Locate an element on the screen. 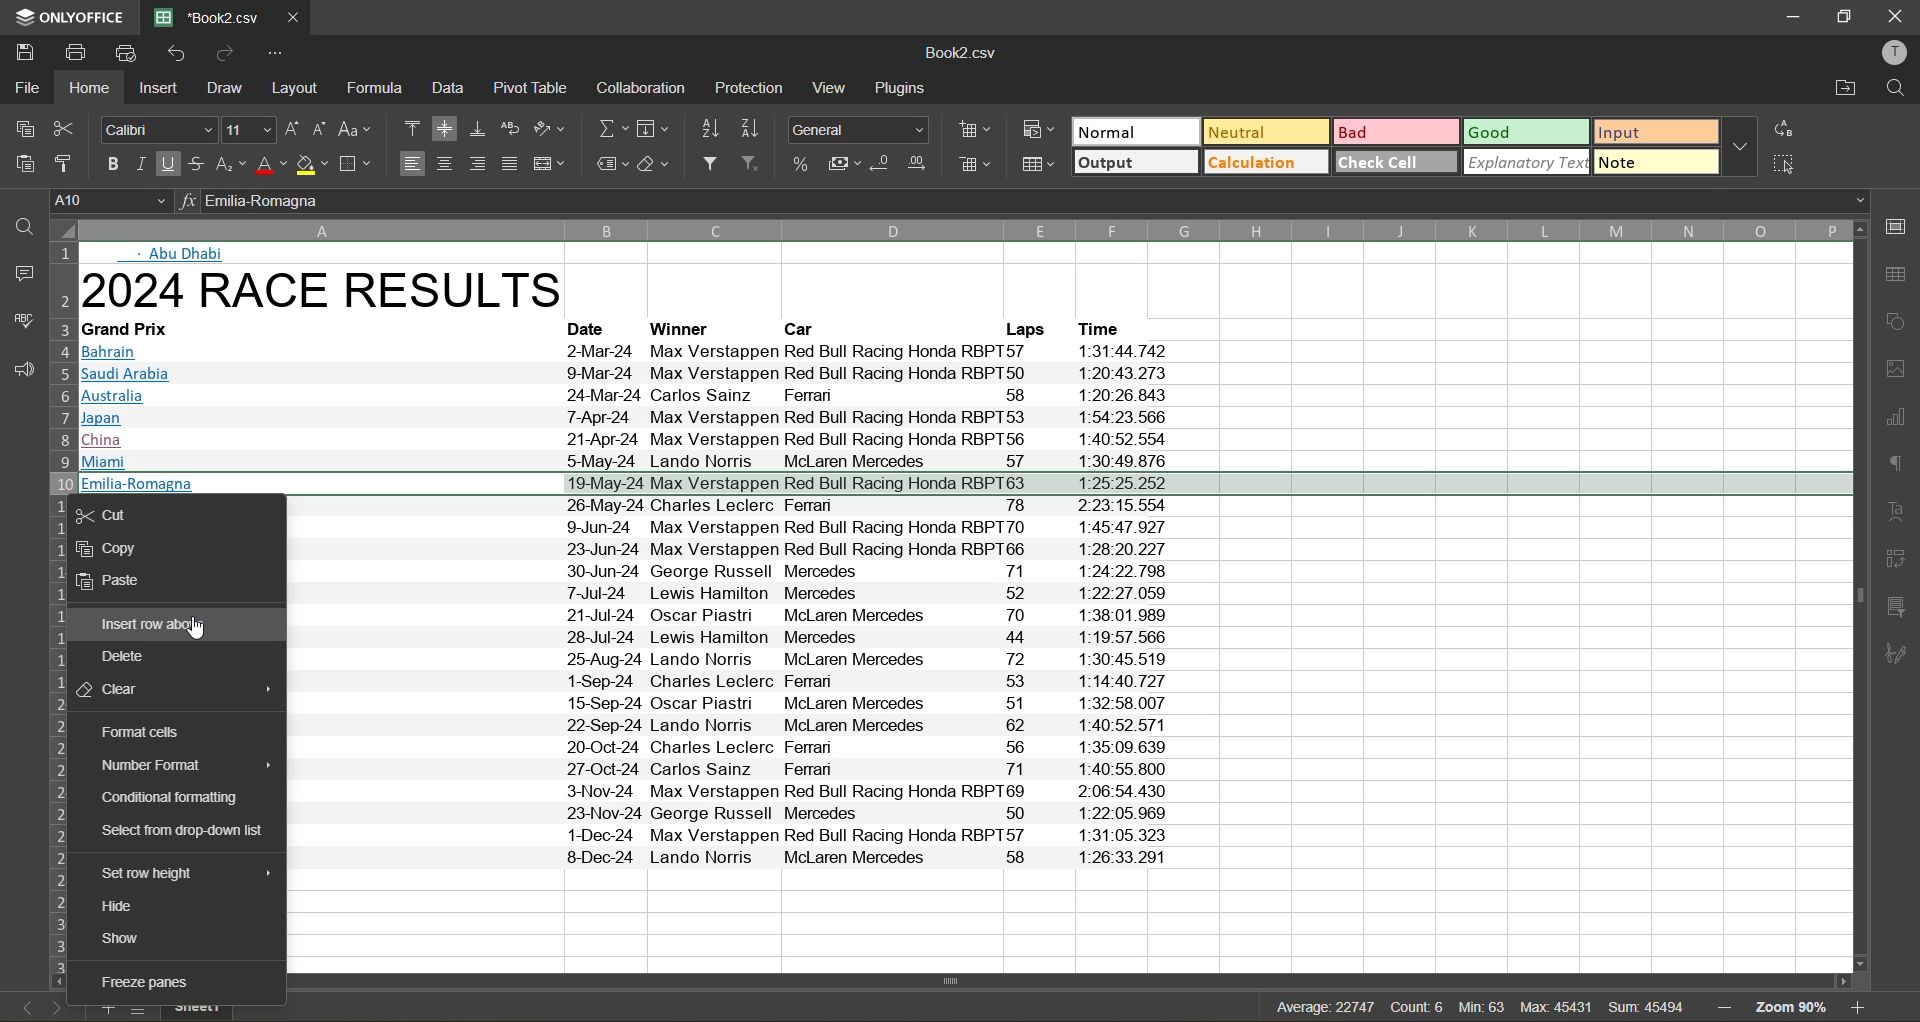  ILas Vegas 23-Nov-24 George Russell Mercedes 50 1-22:05.969 is located at coordinates (733, 815).